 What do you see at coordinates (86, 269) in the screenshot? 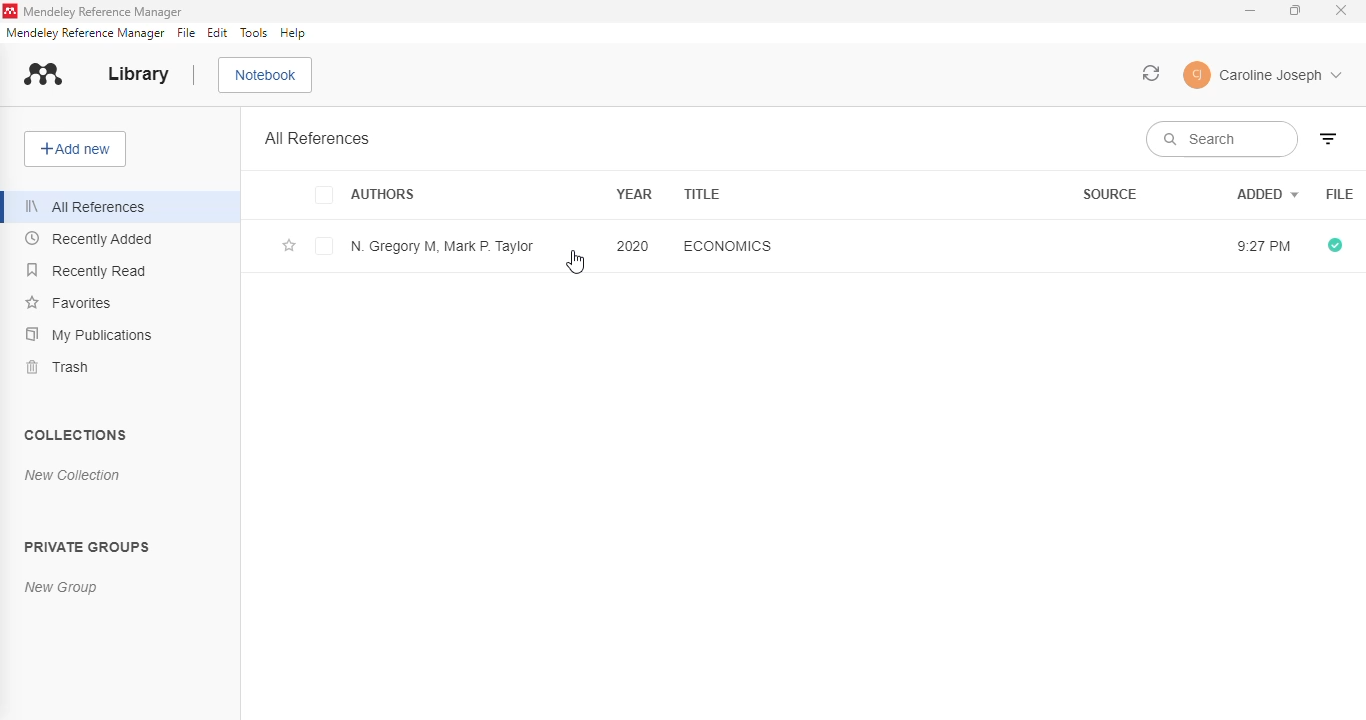
I see `recently read` at bounding box center [86, 269].